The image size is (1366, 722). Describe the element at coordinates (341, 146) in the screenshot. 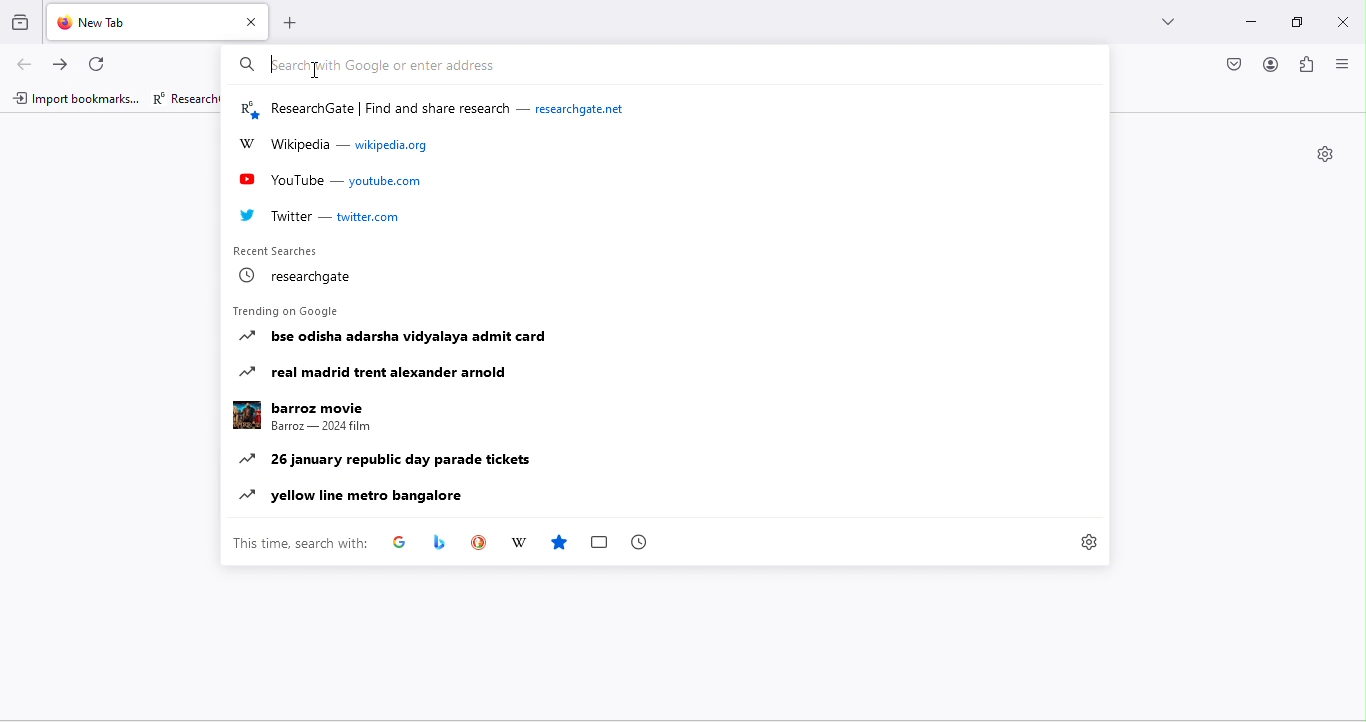

I see `wikipedia` at that location.